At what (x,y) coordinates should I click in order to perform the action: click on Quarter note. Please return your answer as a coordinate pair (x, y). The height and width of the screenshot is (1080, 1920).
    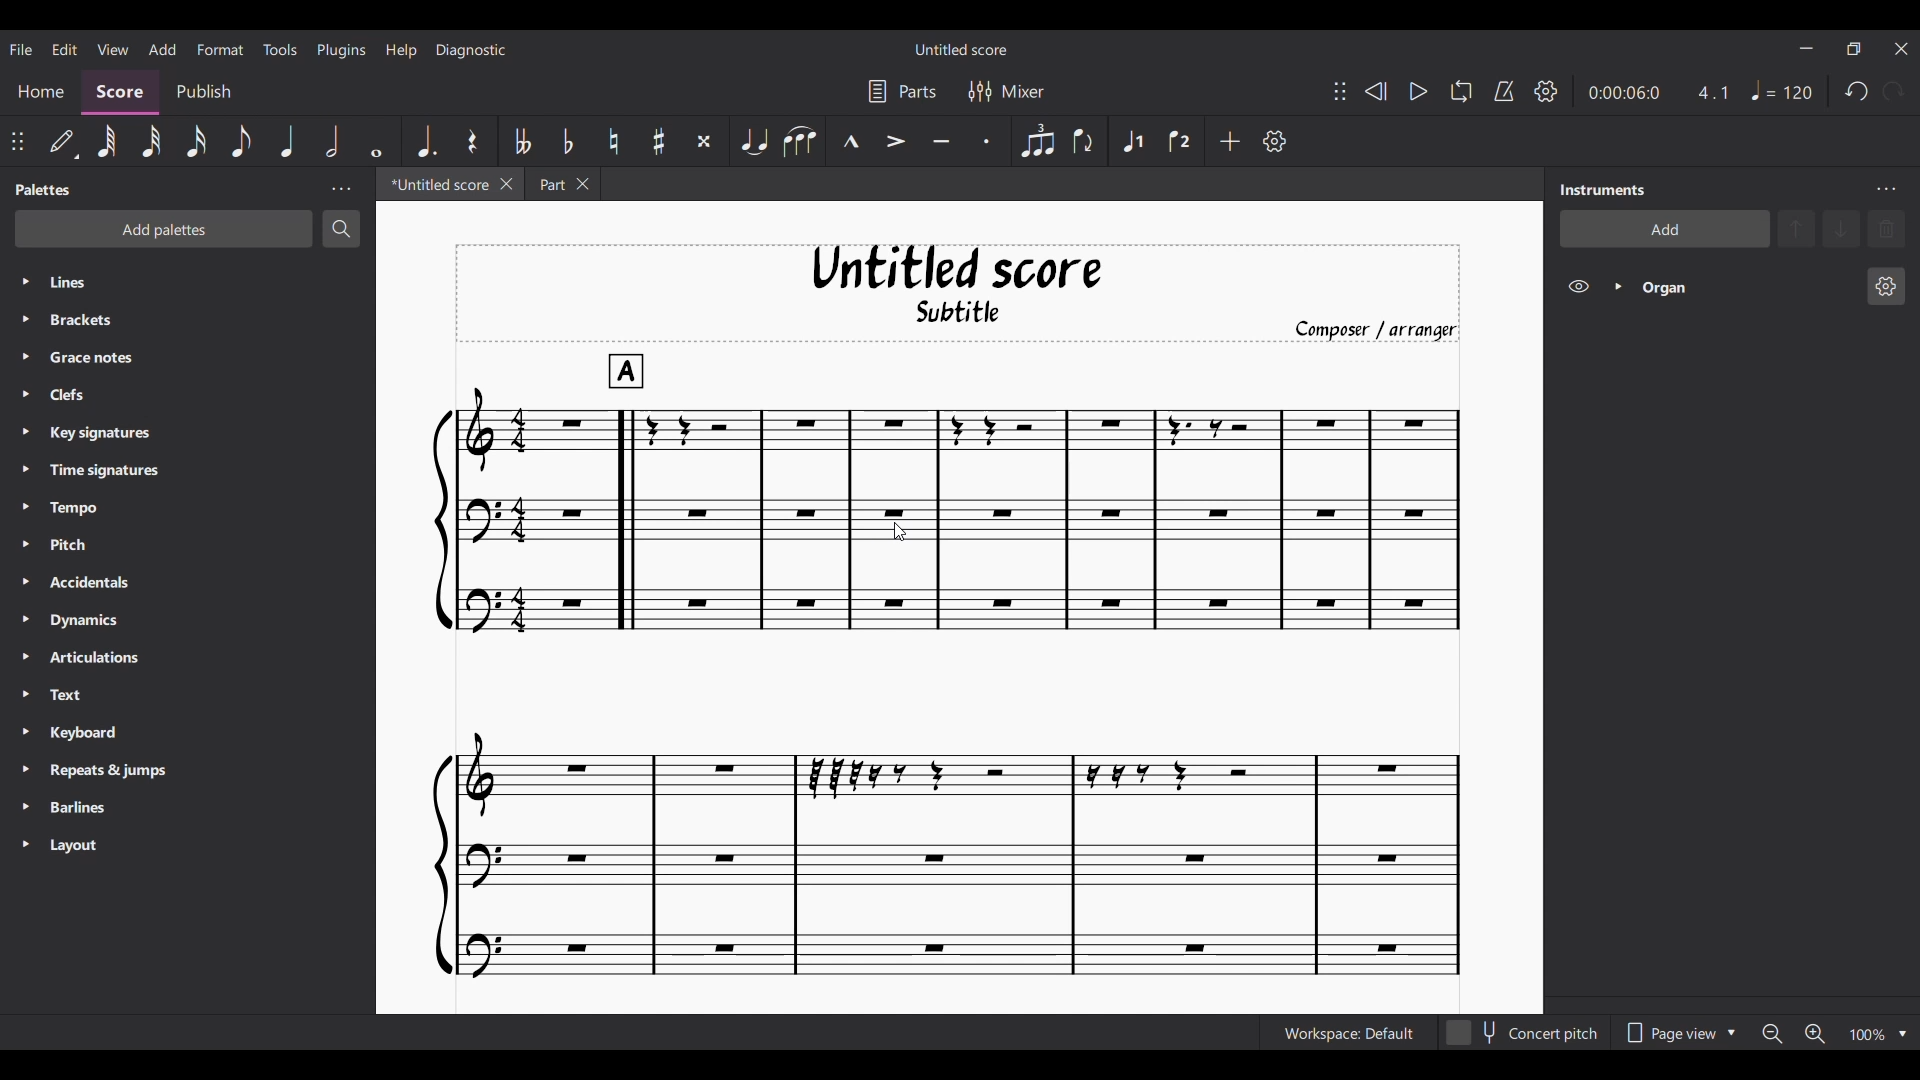
    Looking at the image, I should click on (288, 141).